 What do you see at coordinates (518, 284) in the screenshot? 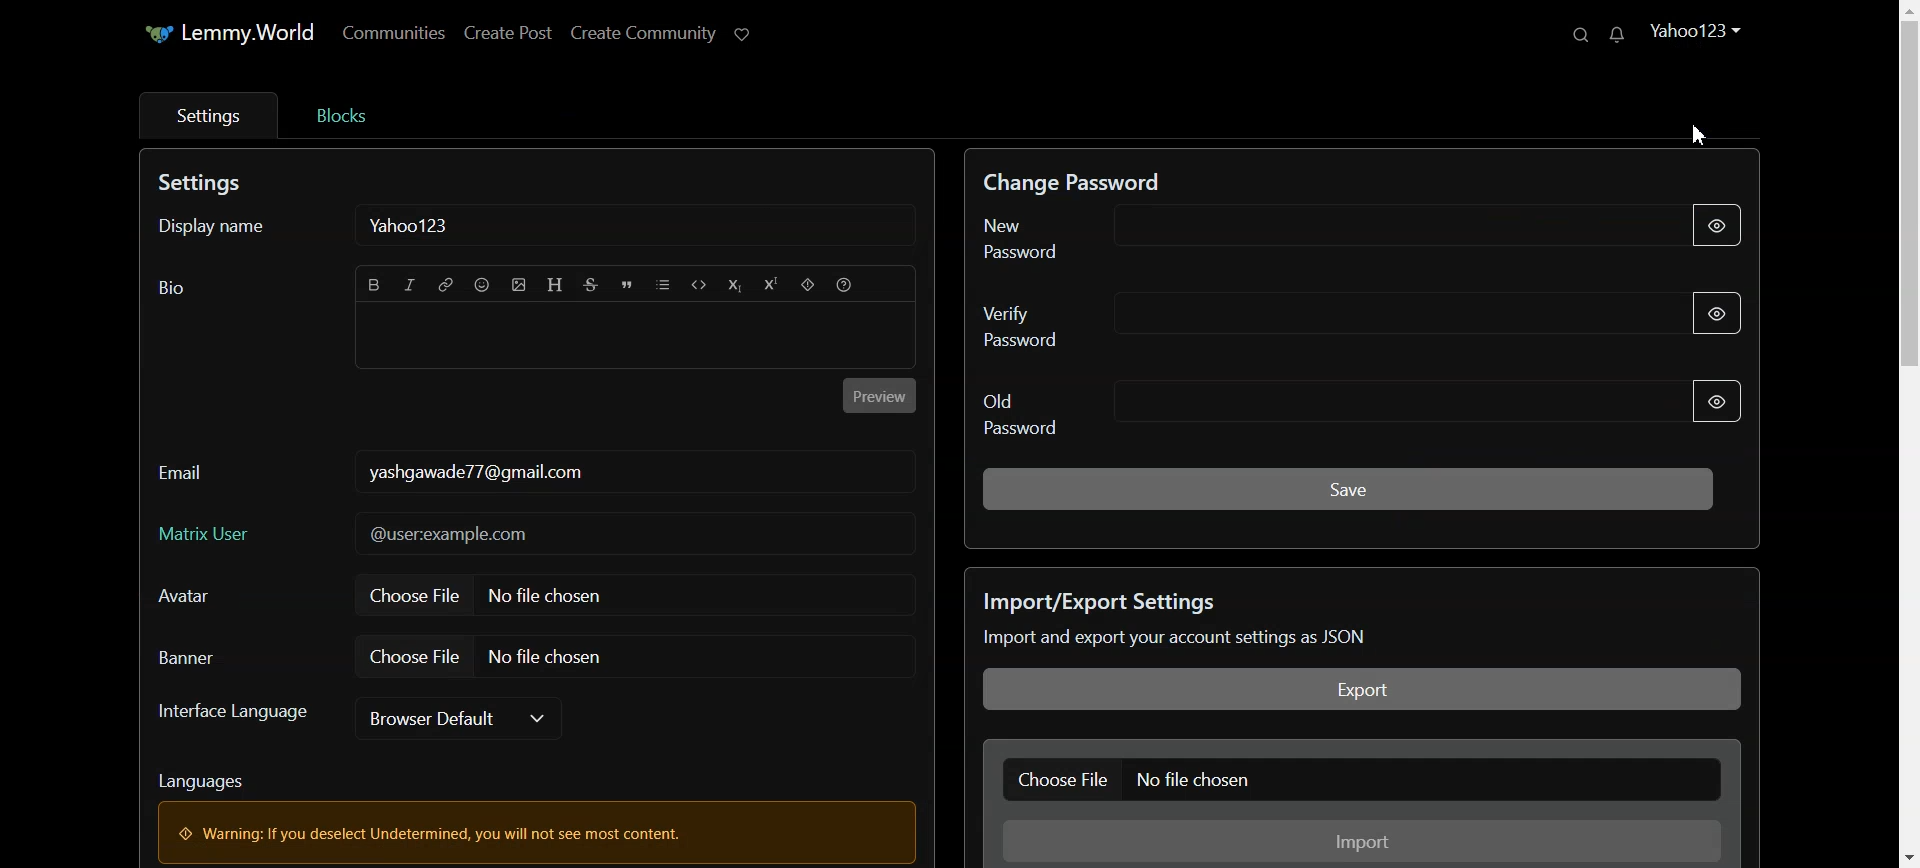
I see `Import Image` at bounding box center [518, 284].